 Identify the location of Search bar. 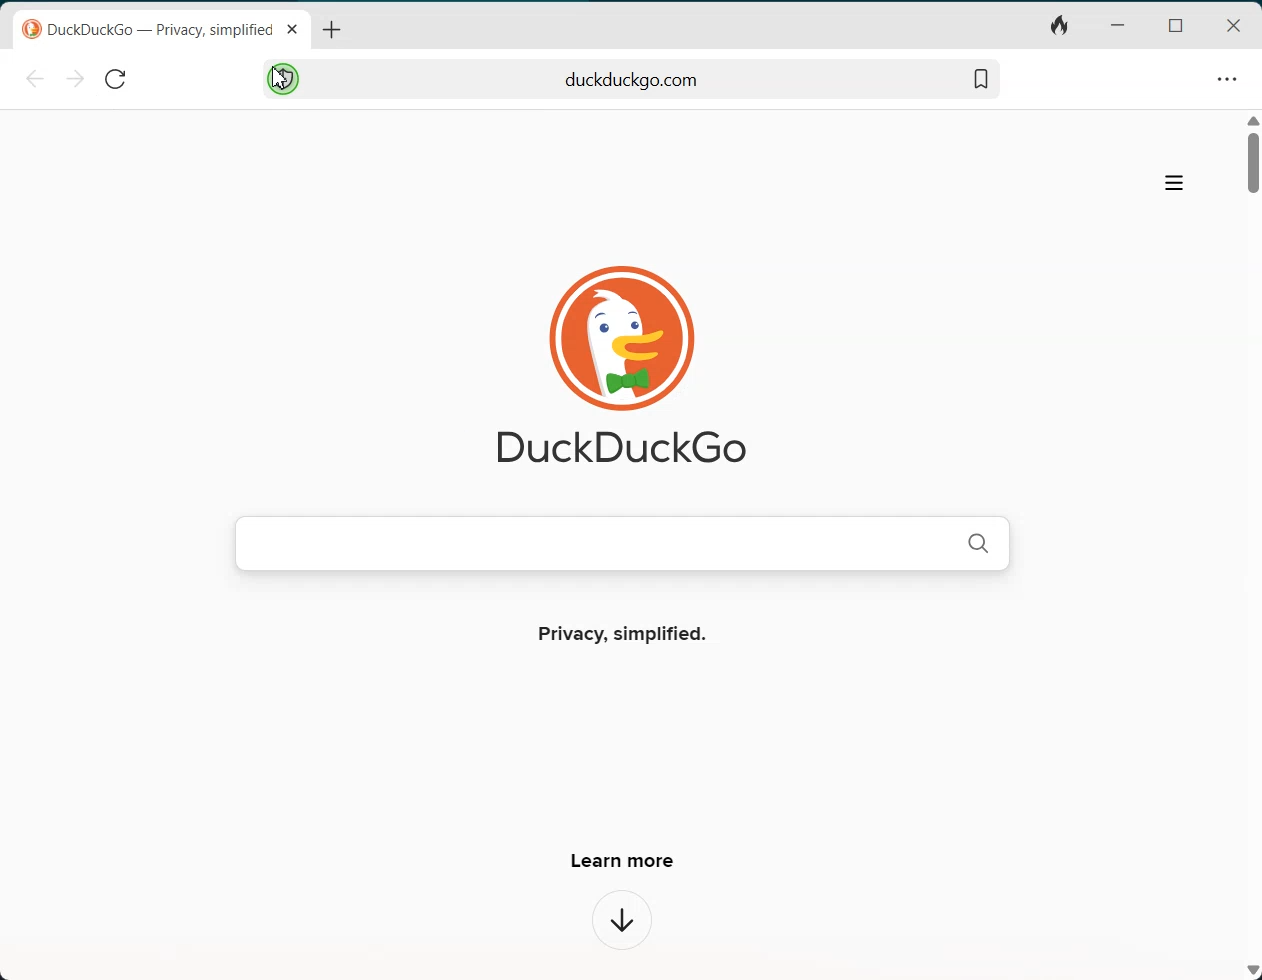
(633, 77).